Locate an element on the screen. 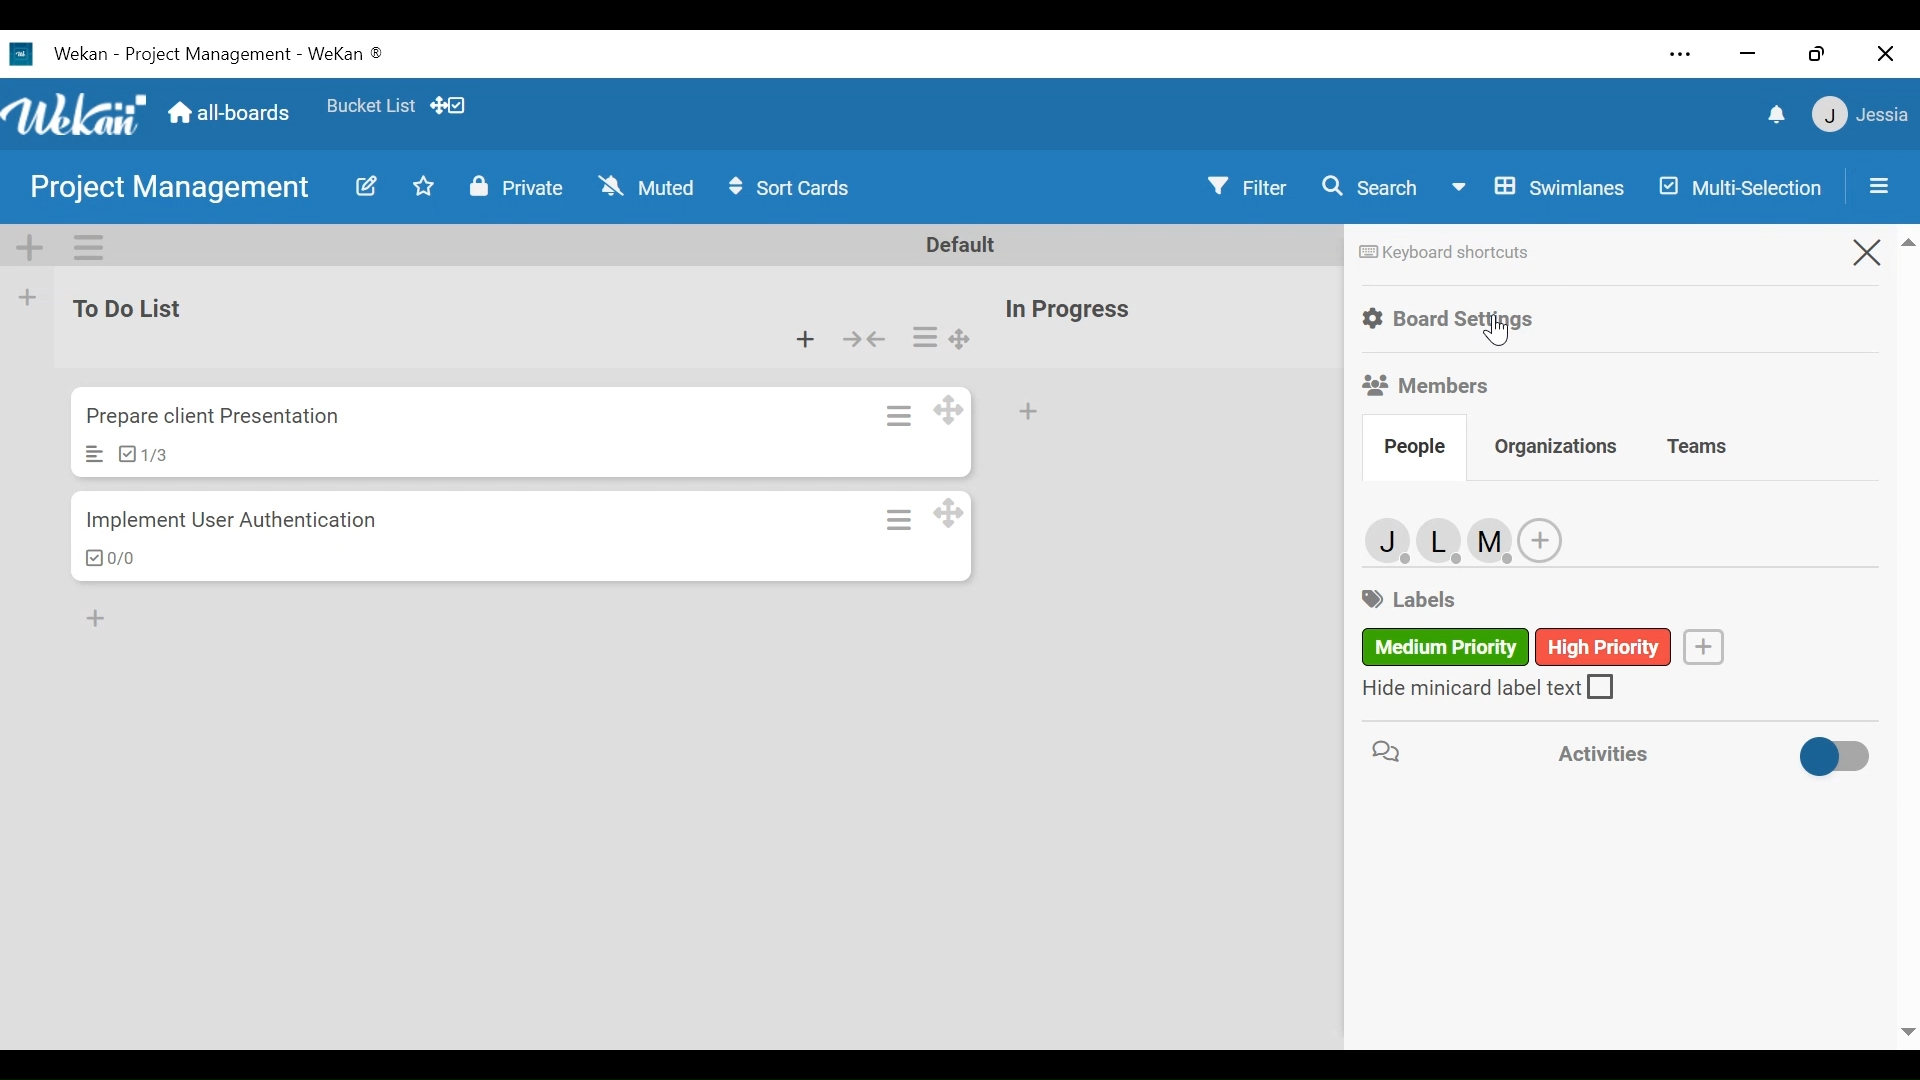 The width and height of the screenshot is (1920, 1080). Card Title is located at coordinates (235, 523).